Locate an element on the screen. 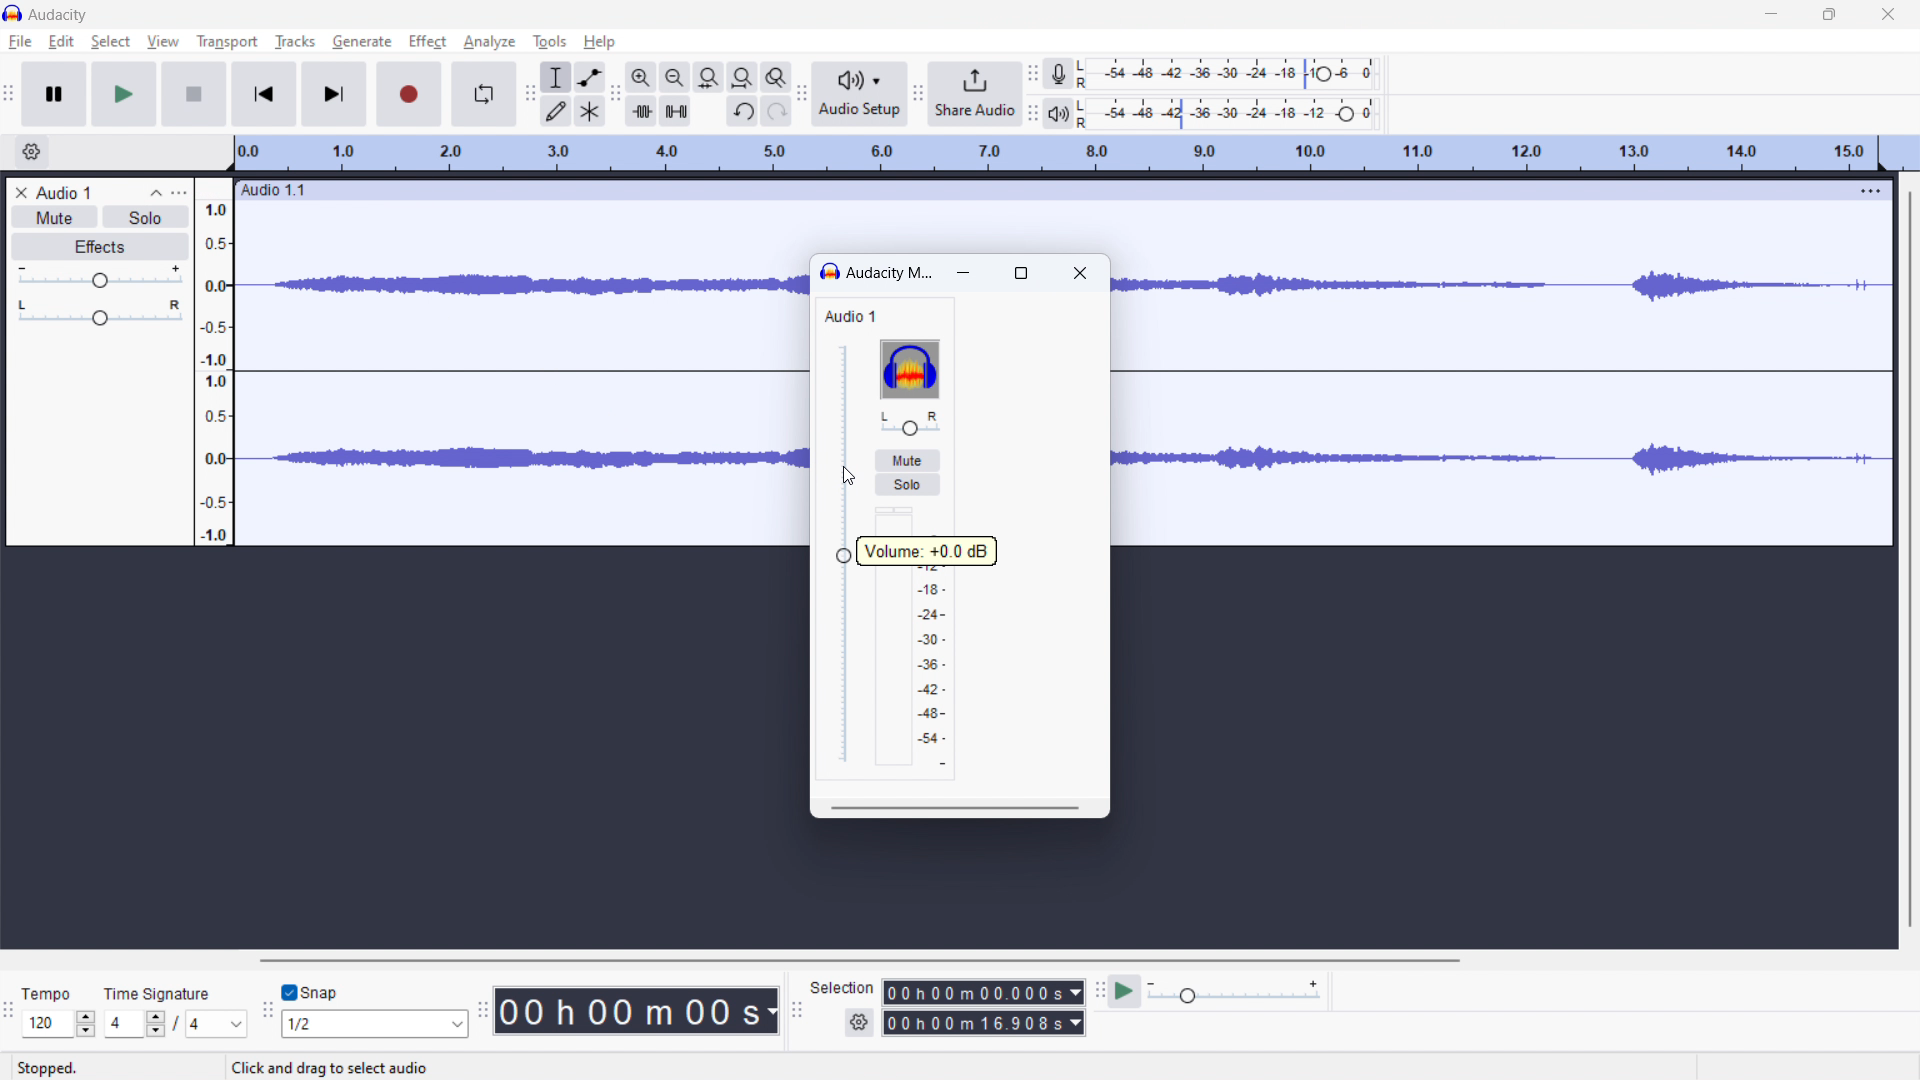 This screenshot has width=1920, height=1080. playback meter toolbar is located at coordinates (1032, 114).